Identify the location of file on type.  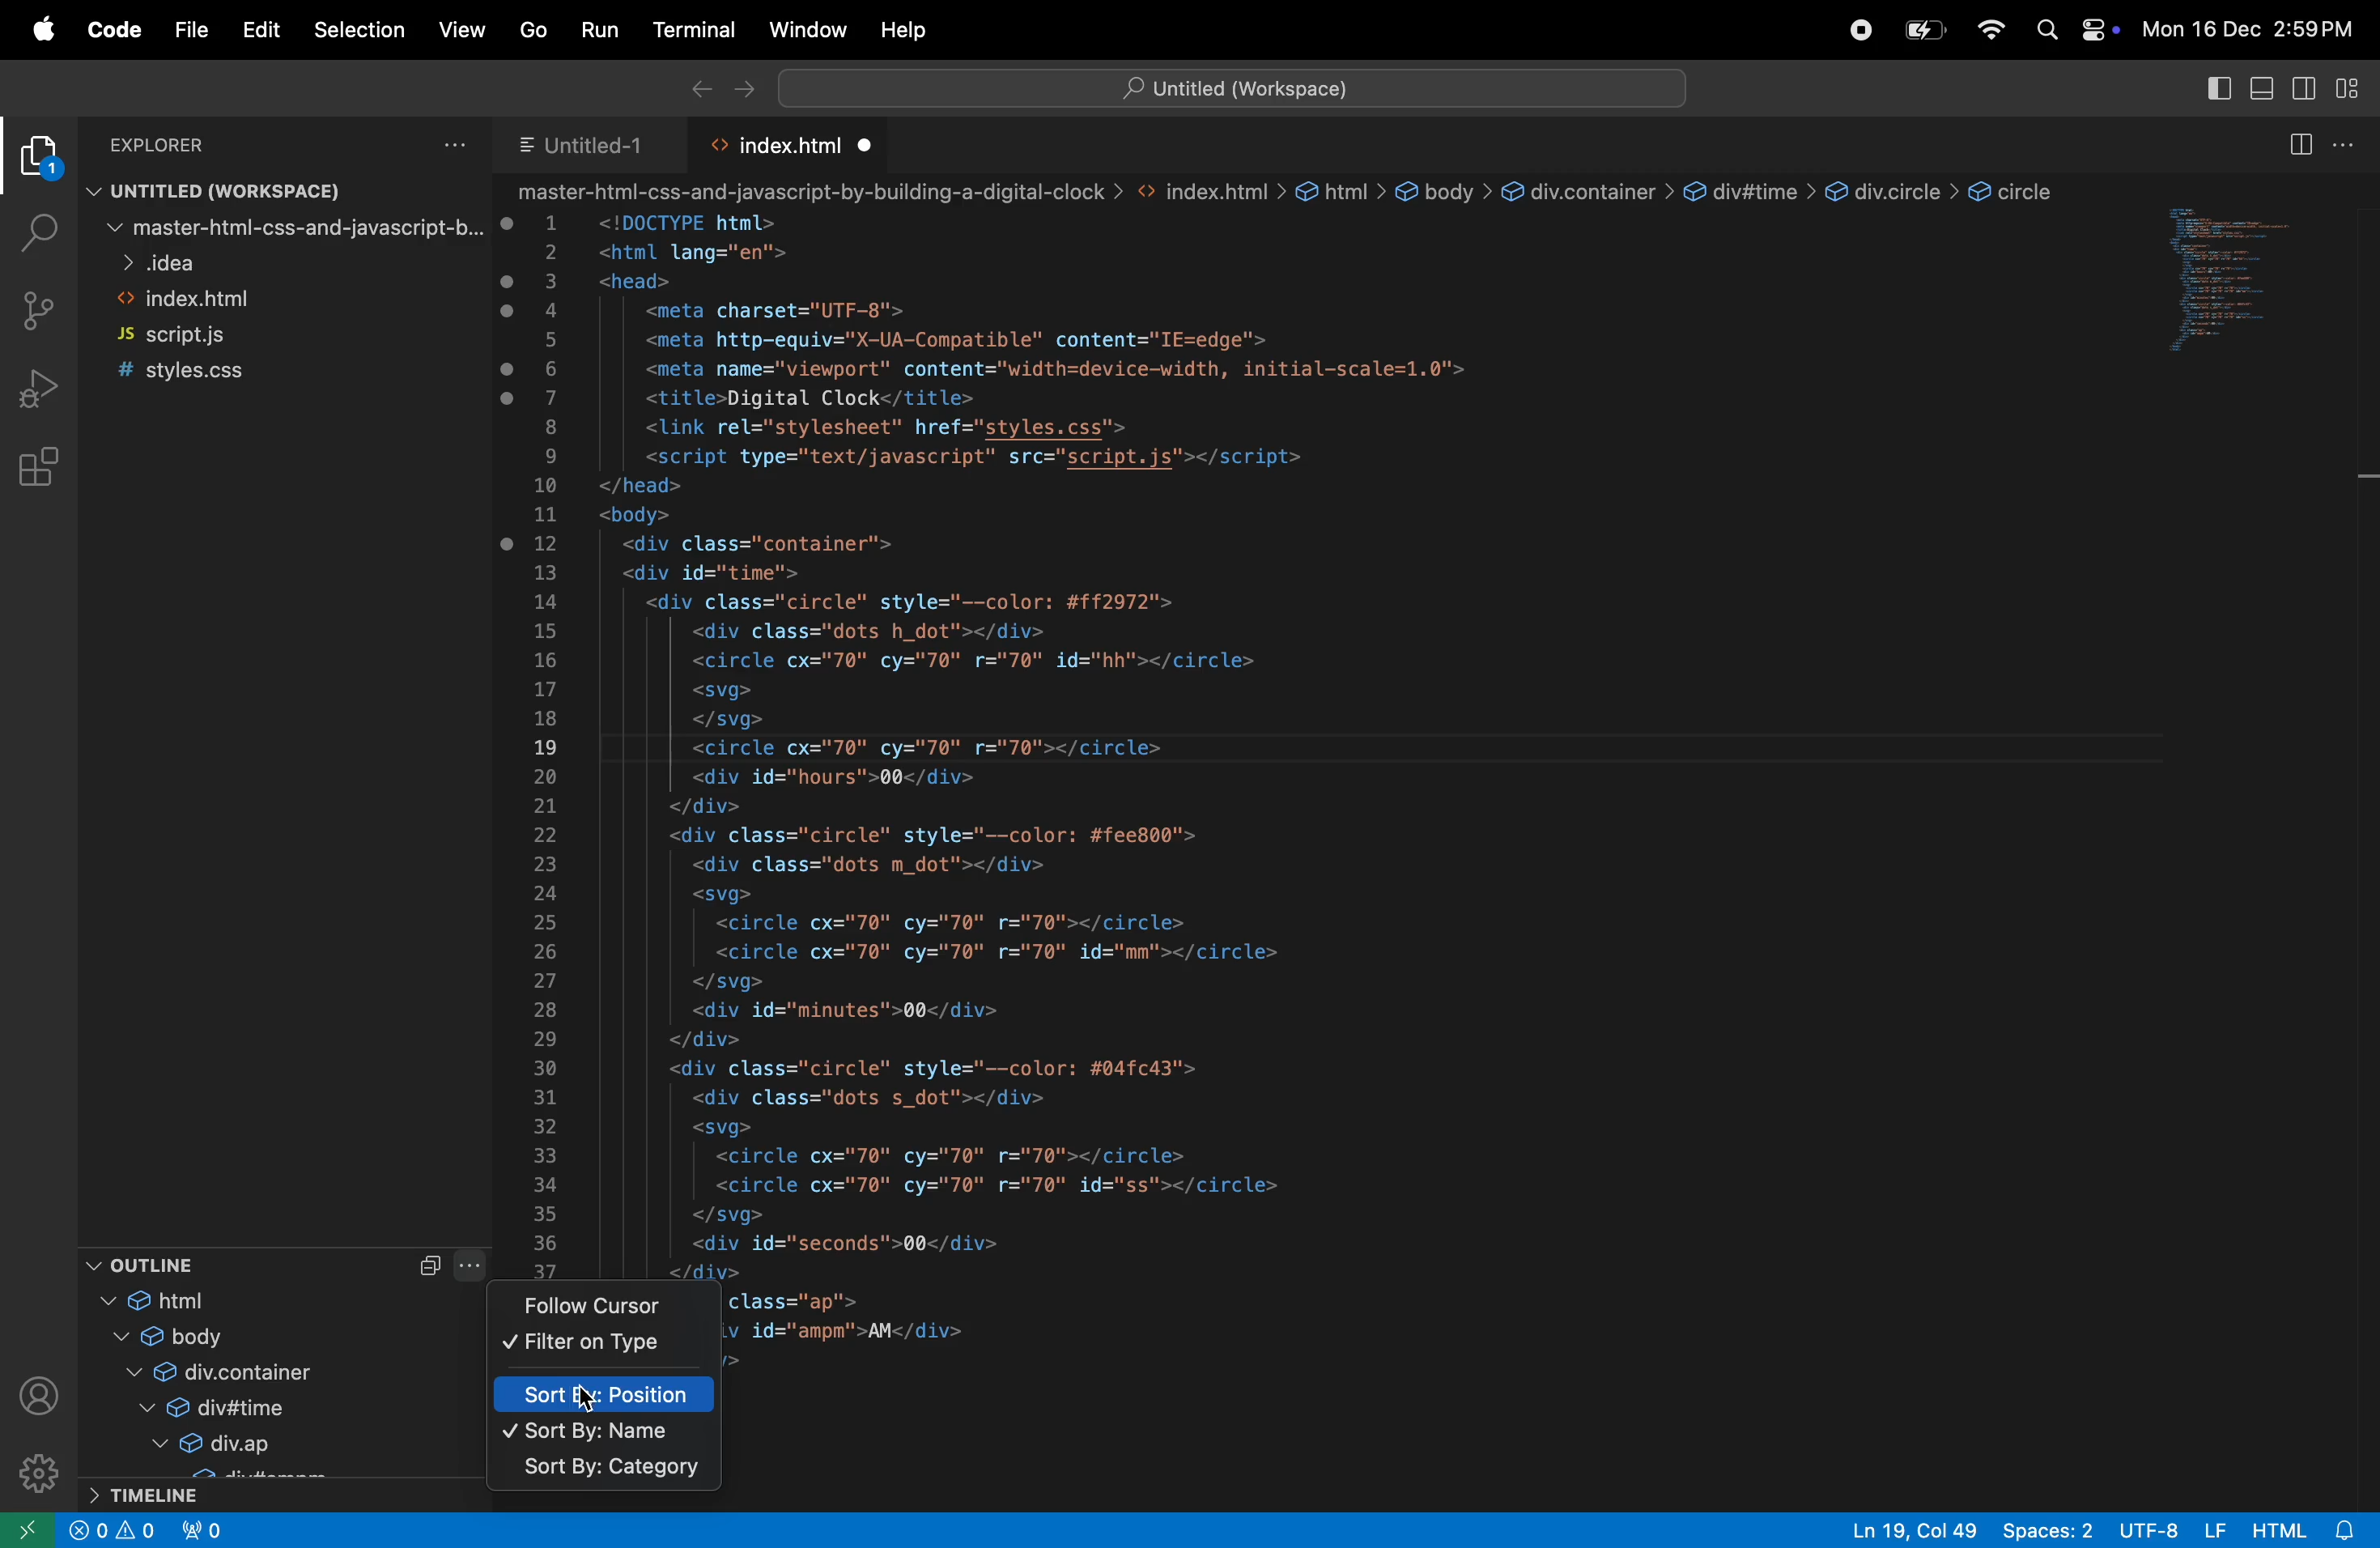
(606, 1346).